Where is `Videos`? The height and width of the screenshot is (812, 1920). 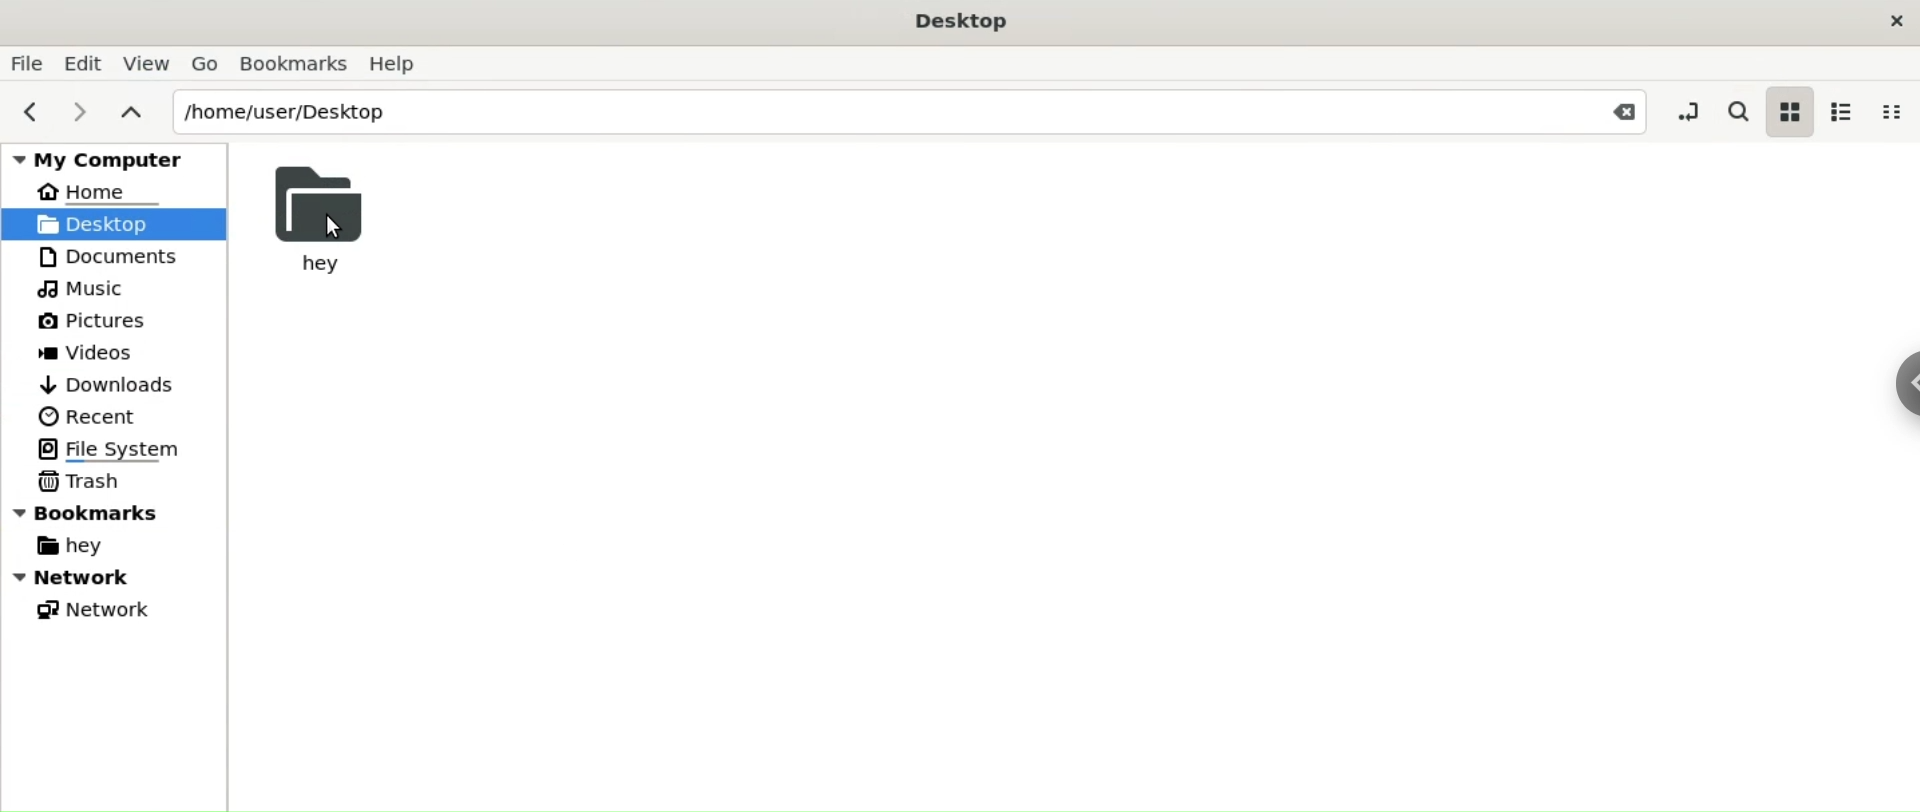
Videos is located at coordinates (87, 354).